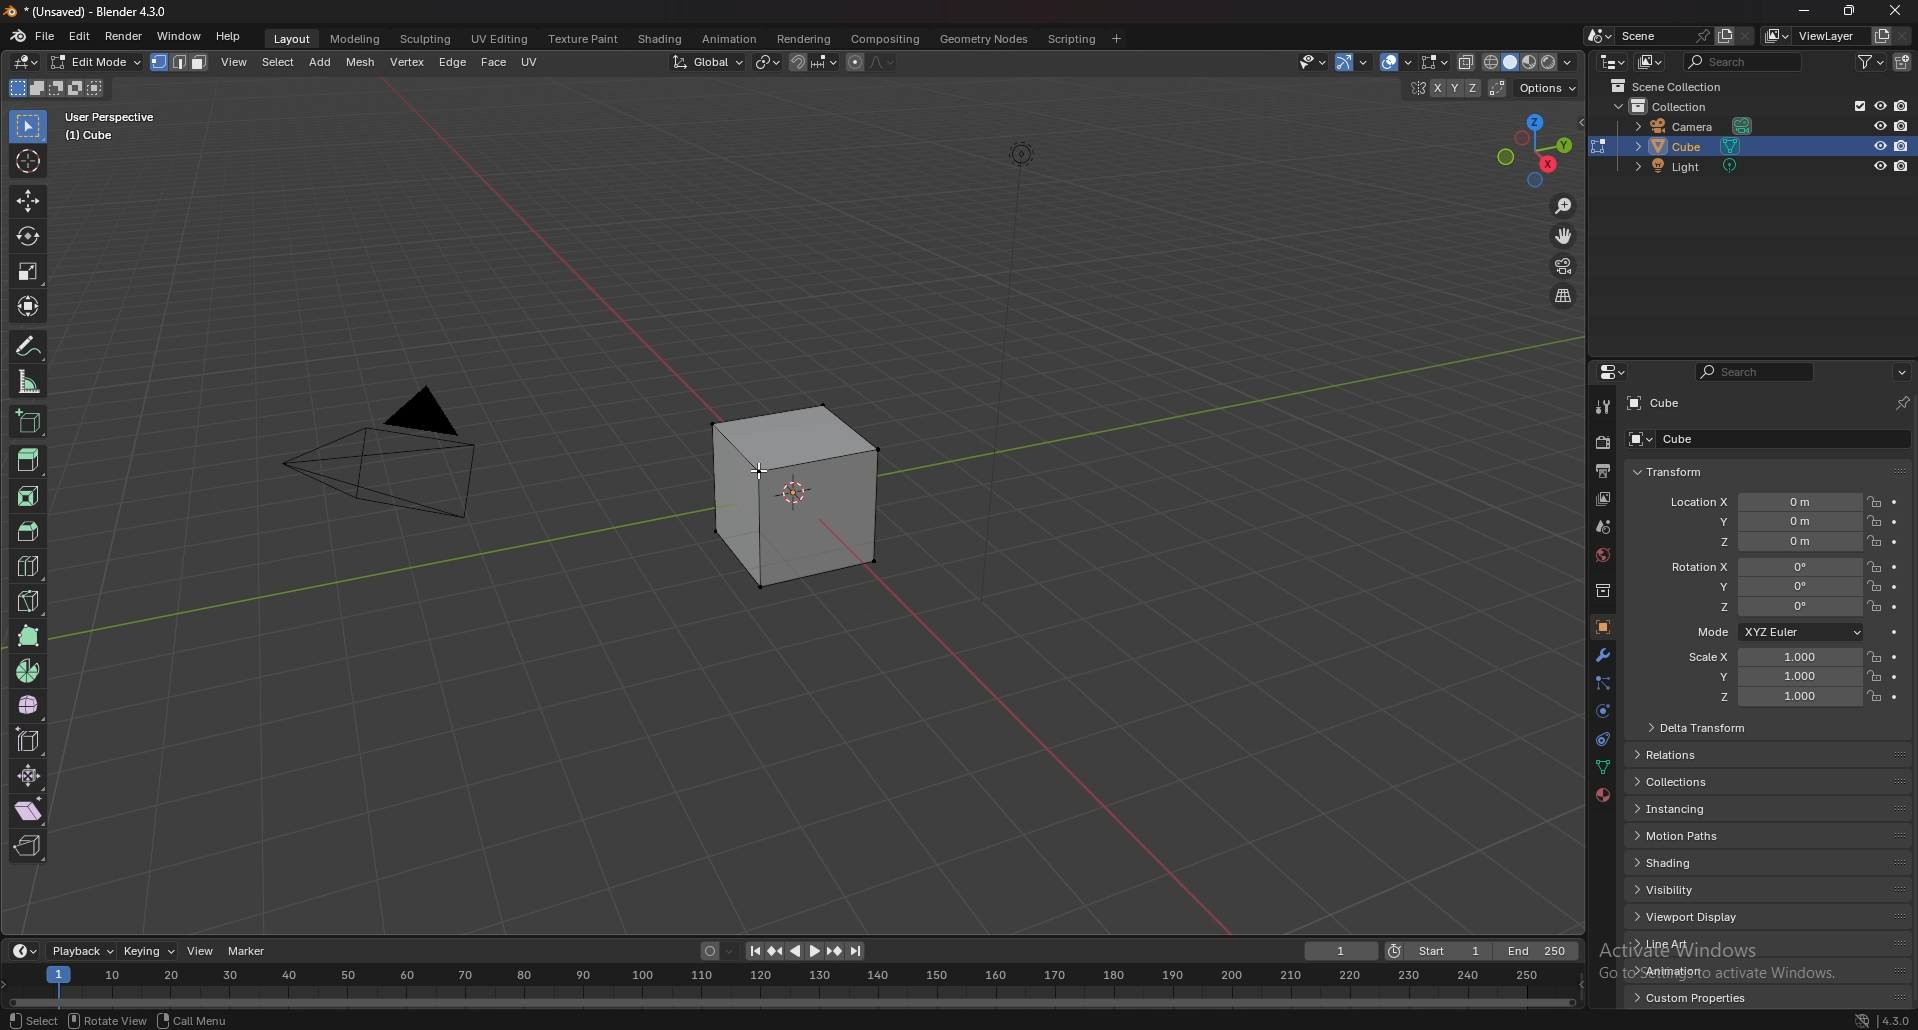  Describe the element at coordinates (834, 950) in the screenshot. I see `jump to keyframe` at that location.